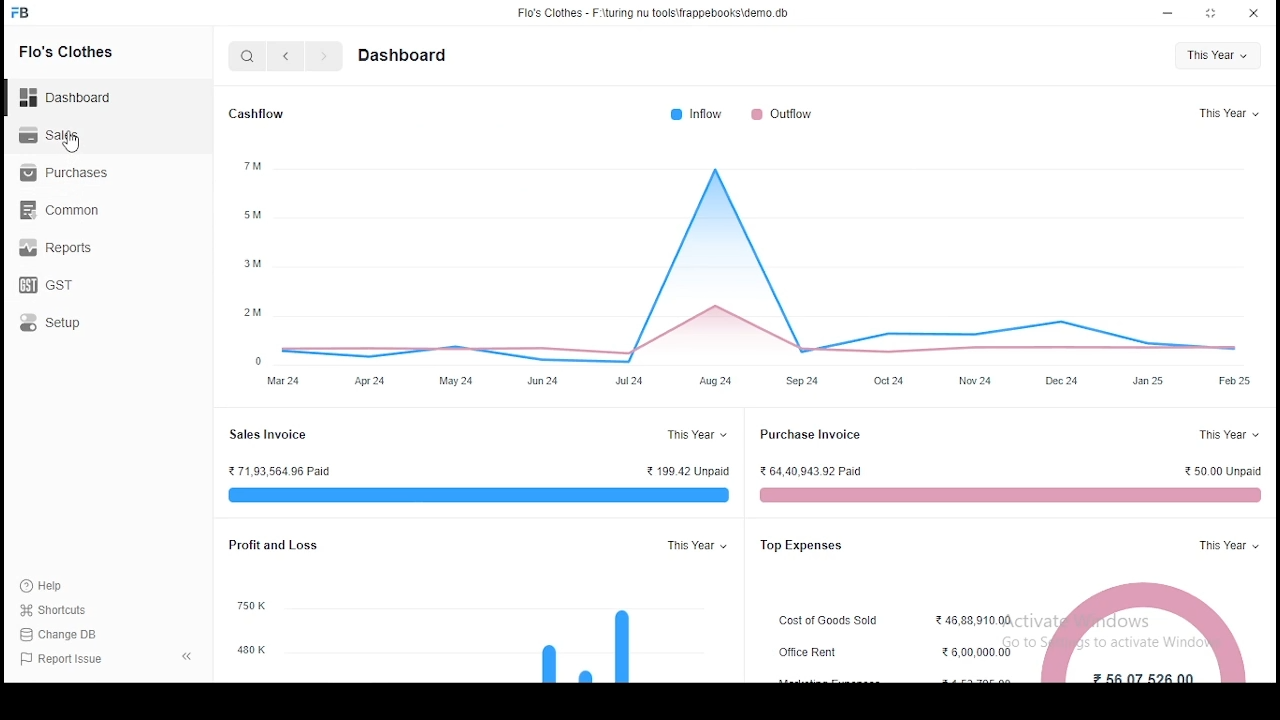 The height and width of the screenshot is (720, 1280). Describe the element at coordinates (62, 635) in the screenshot. I see `Change Db` at that location.